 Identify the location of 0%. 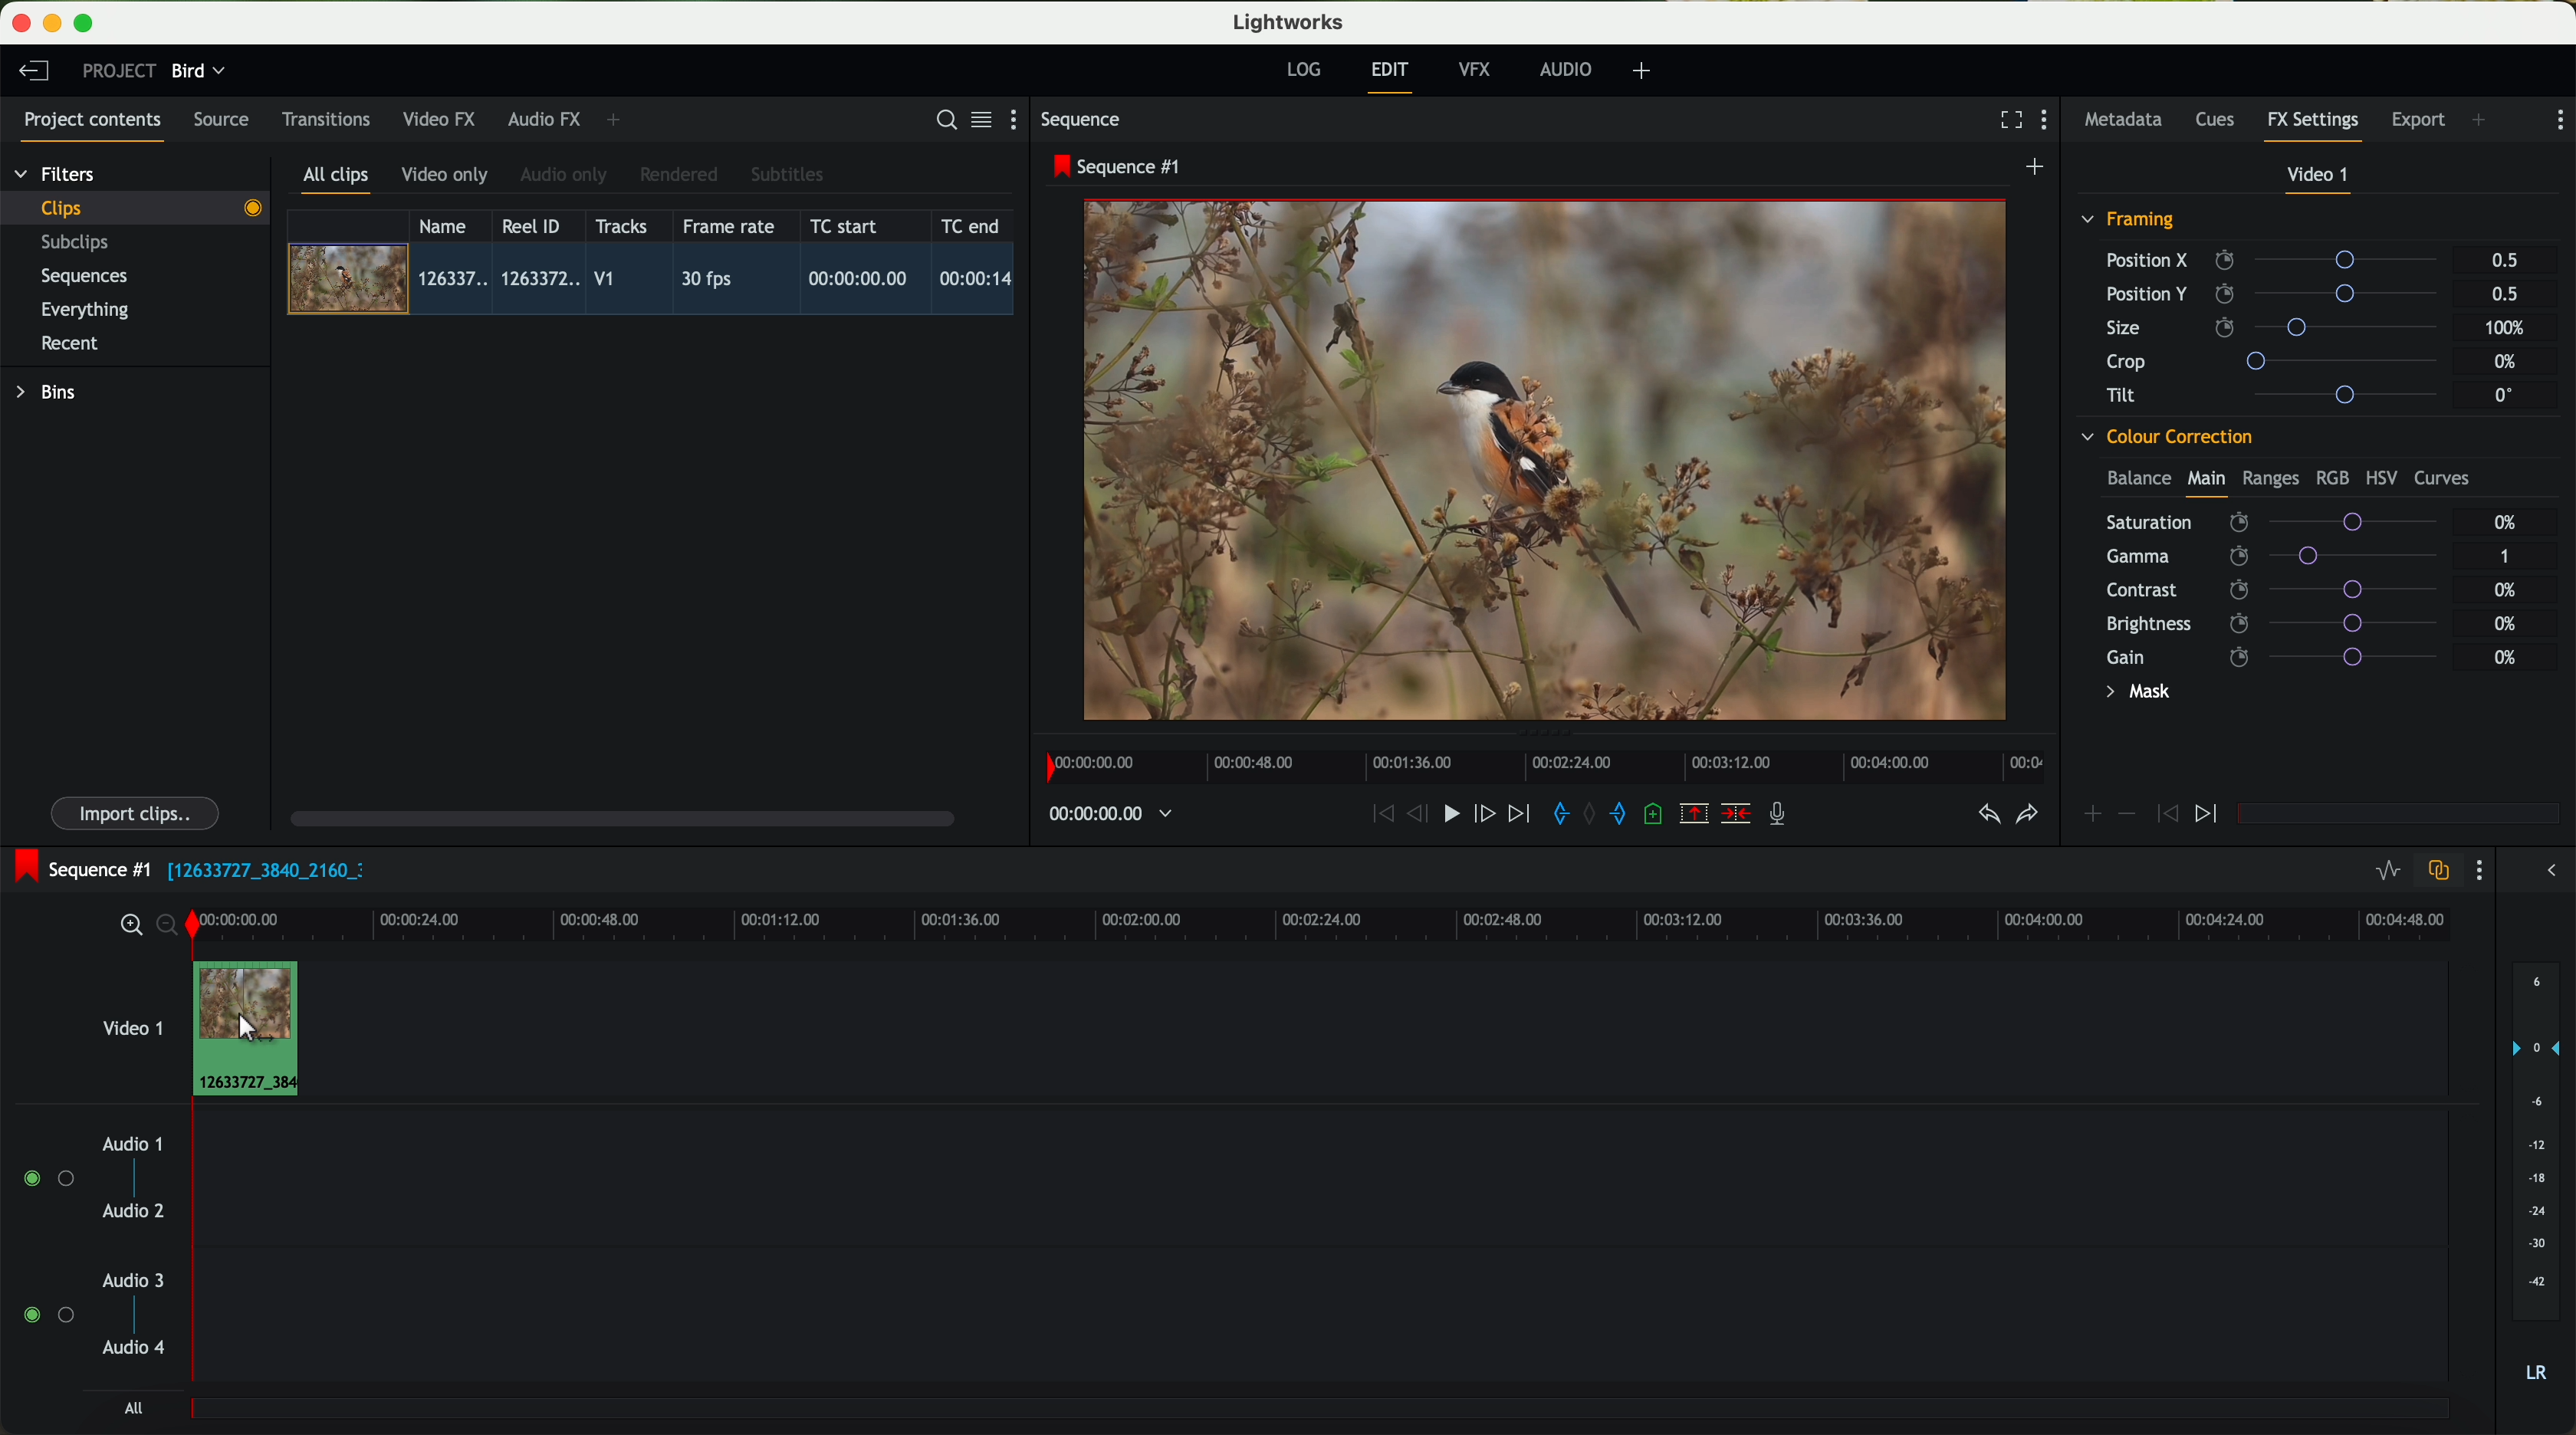
(2508, 590).